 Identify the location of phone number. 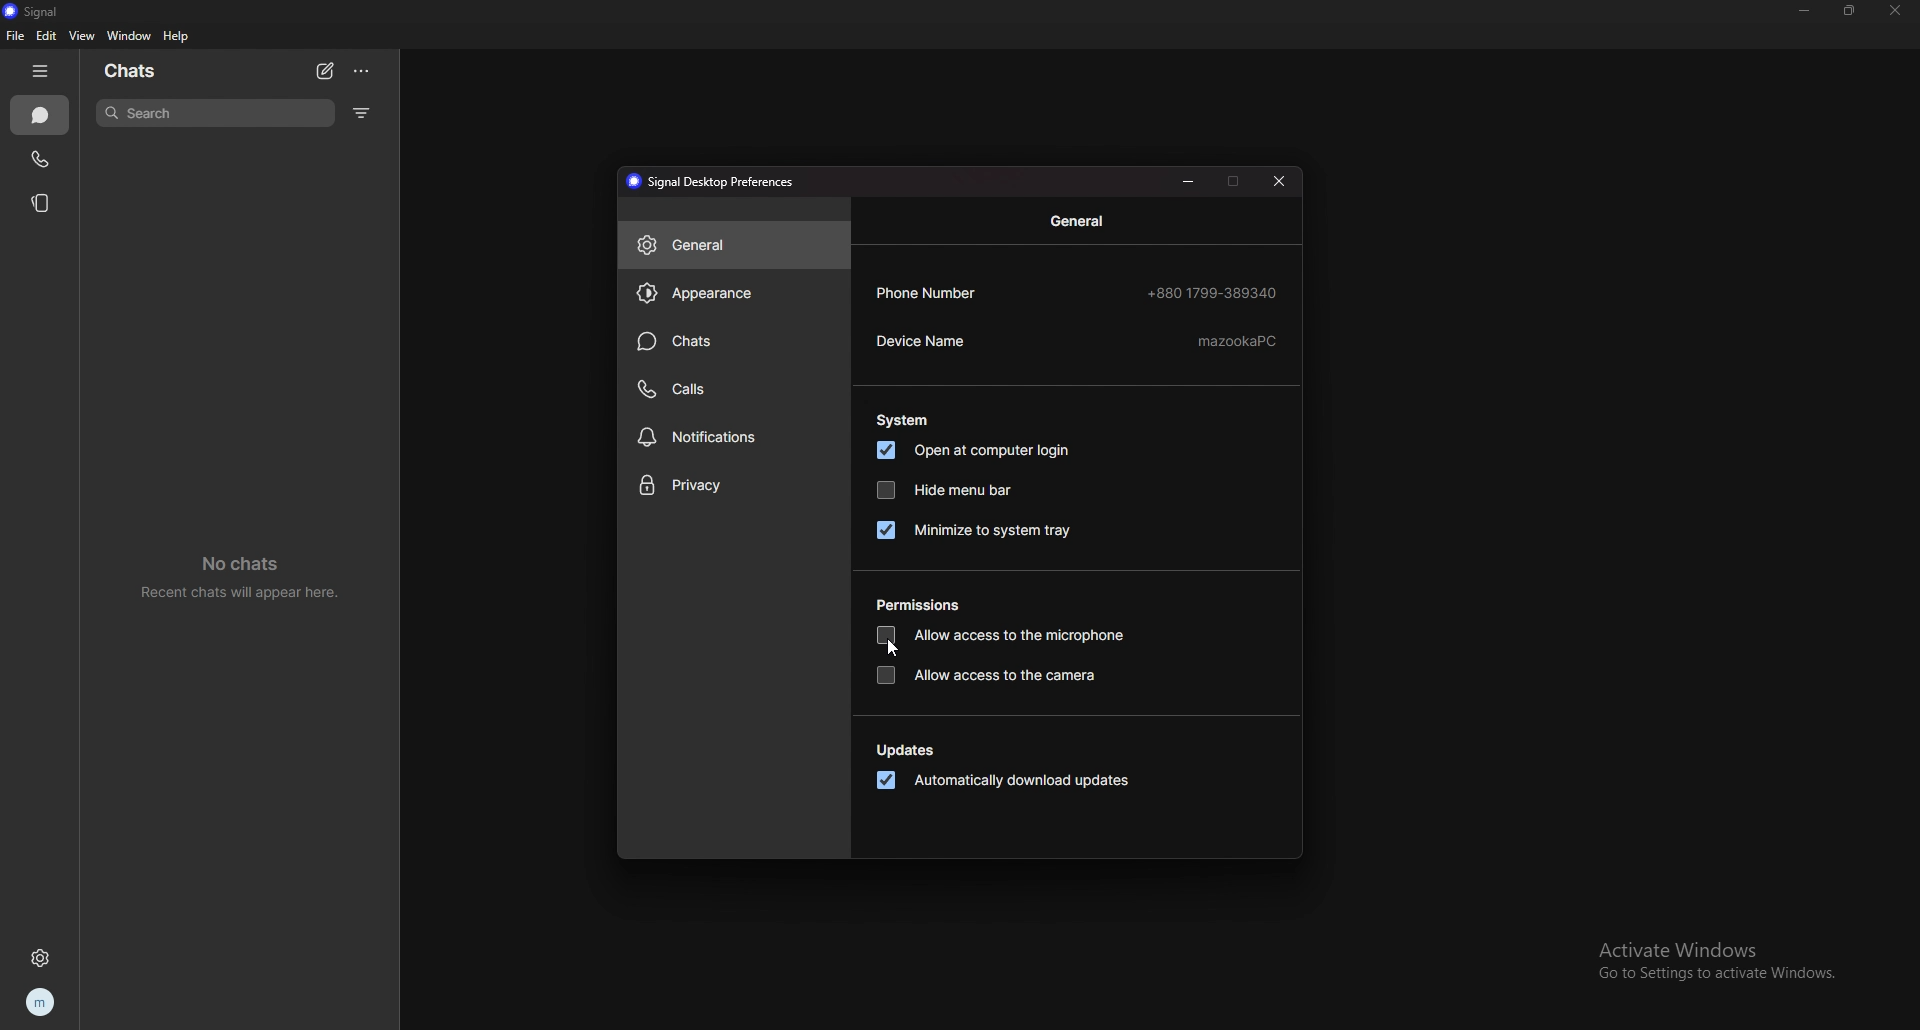
(1081, 294).